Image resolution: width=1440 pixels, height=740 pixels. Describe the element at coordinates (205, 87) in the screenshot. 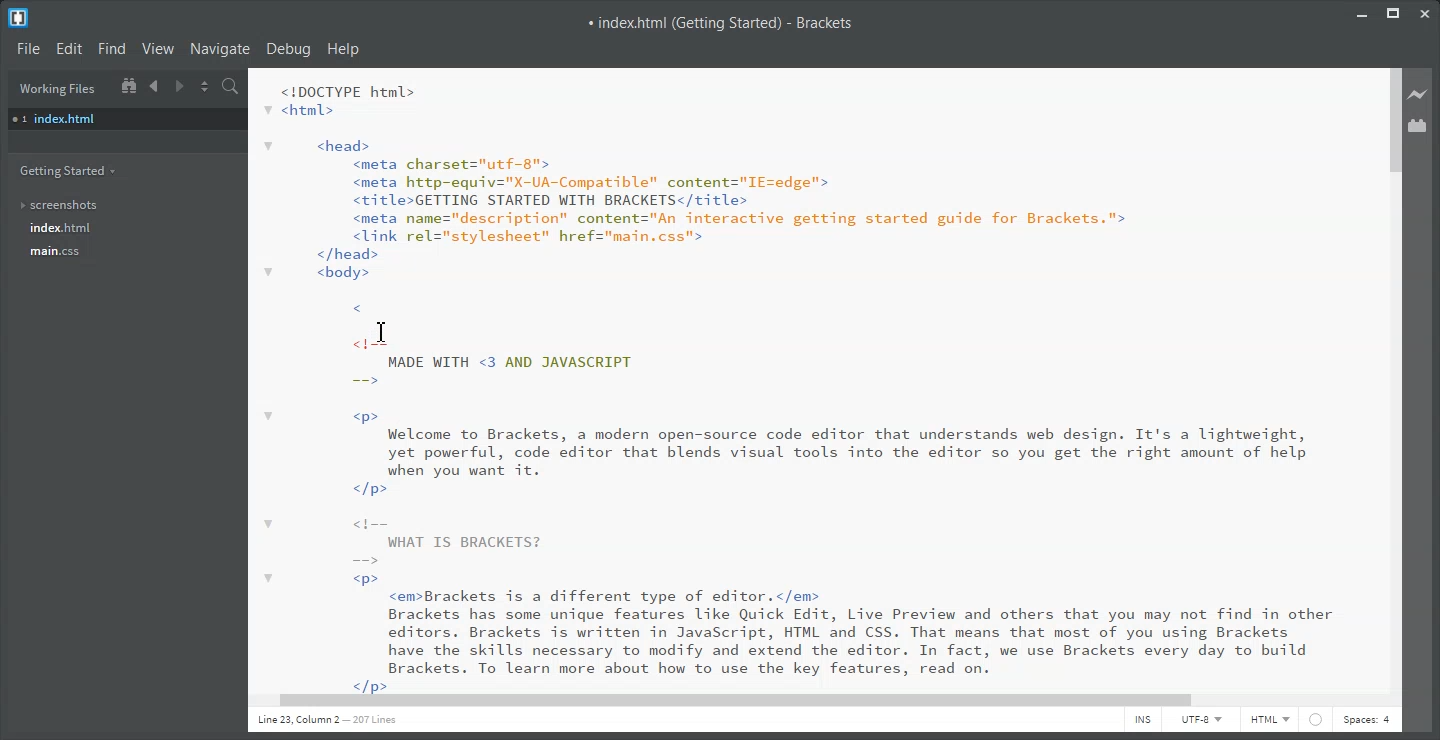

I see `Split the editor Vertically or Horizontally` at that location.